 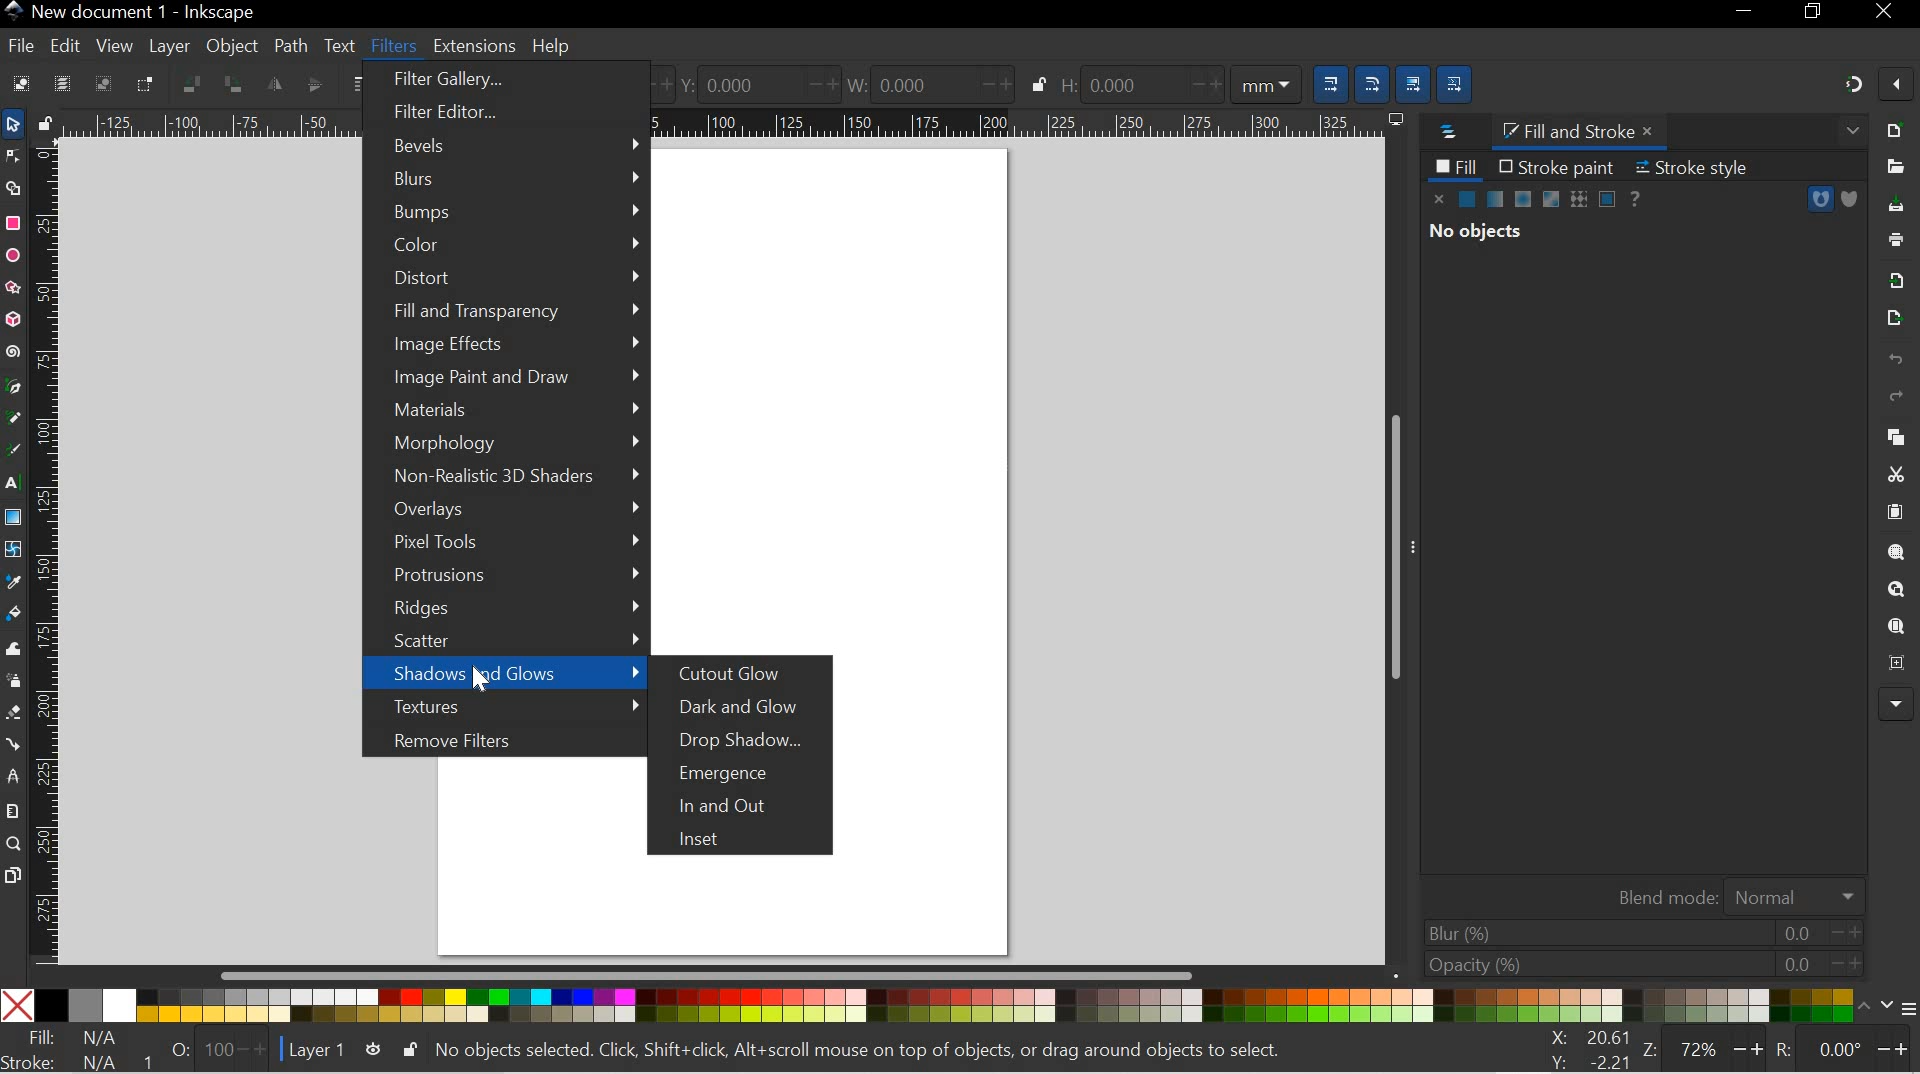 What do you see at coordinates (233, 49) in the screenshot?
I see `OBJECT` at bounding box center [233, 49].